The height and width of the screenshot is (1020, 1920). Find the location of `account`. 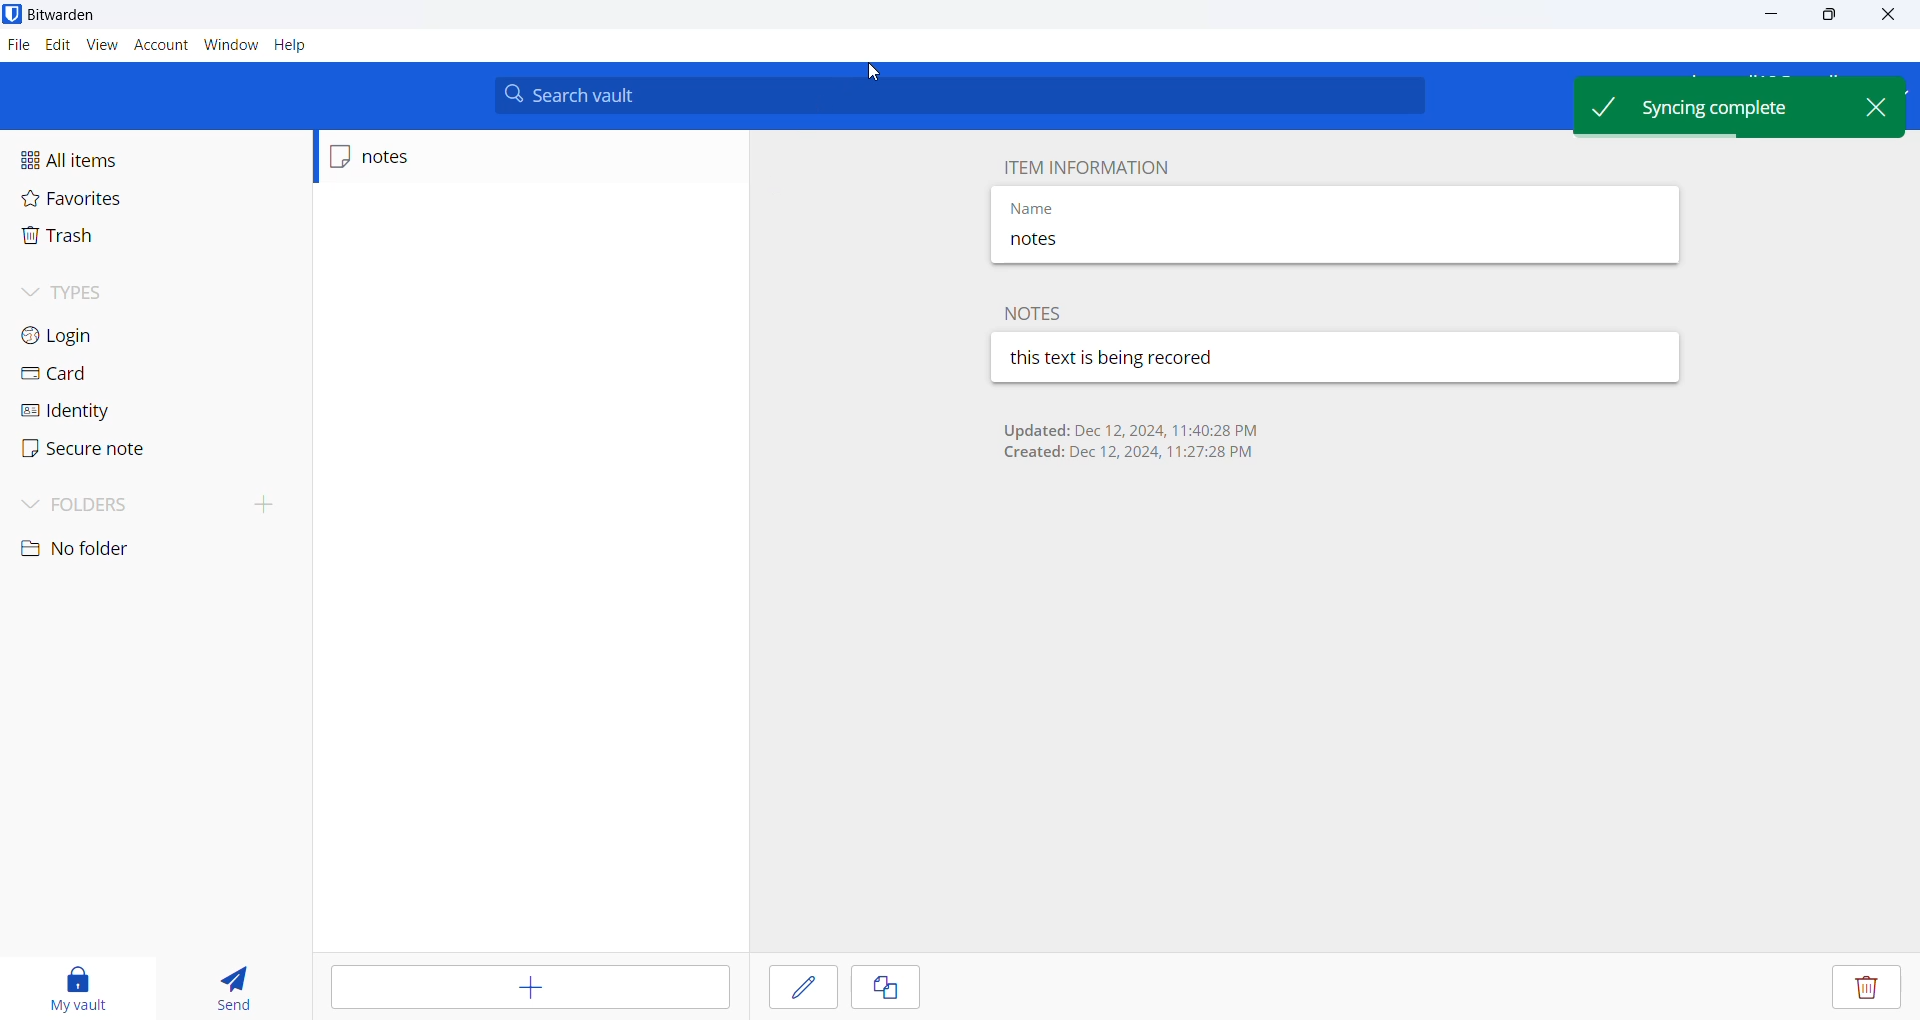

account is located at coordinates (158, 45).